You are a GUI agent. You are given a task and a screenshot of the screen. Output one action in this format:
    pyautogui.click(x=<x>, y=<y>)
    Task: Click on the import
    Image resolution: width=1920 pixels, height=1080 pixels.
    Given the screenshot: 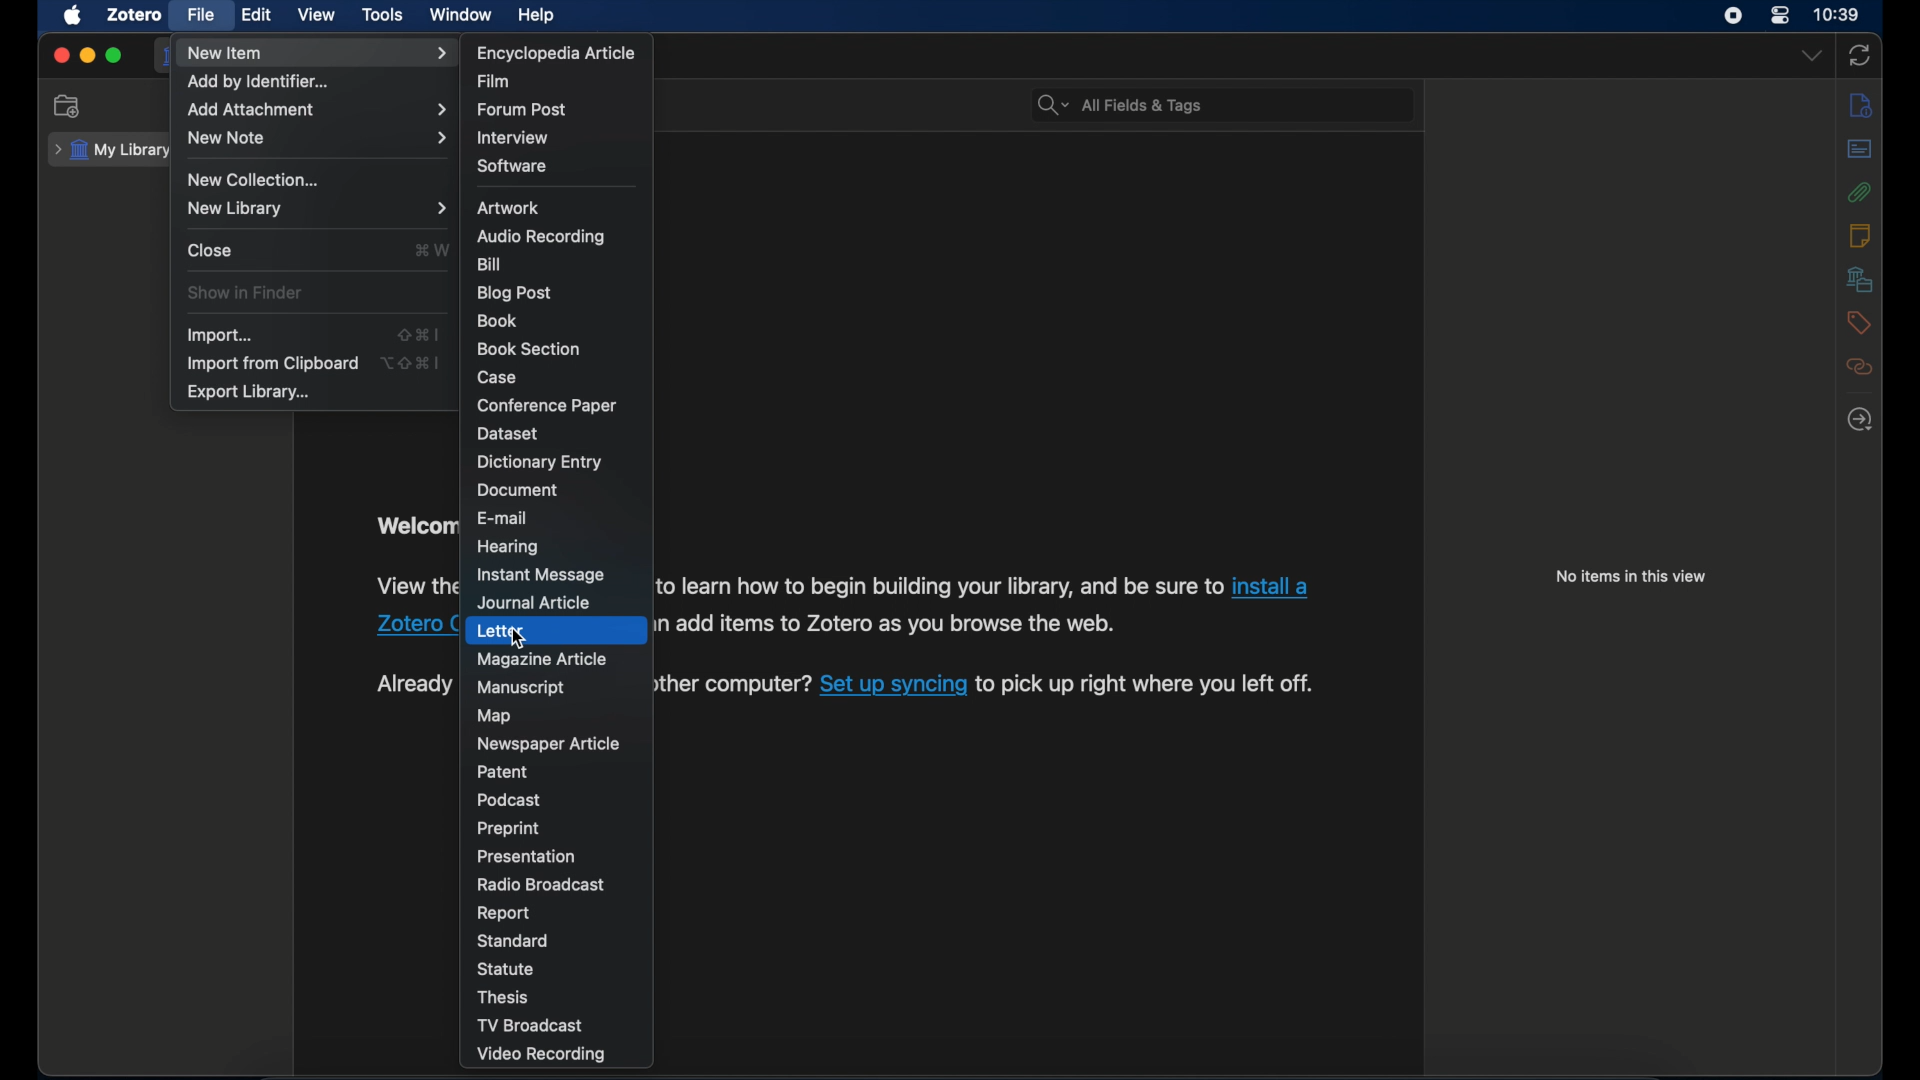 What is the action you would take?
    pyautogui.click(x=221, y=336)
    